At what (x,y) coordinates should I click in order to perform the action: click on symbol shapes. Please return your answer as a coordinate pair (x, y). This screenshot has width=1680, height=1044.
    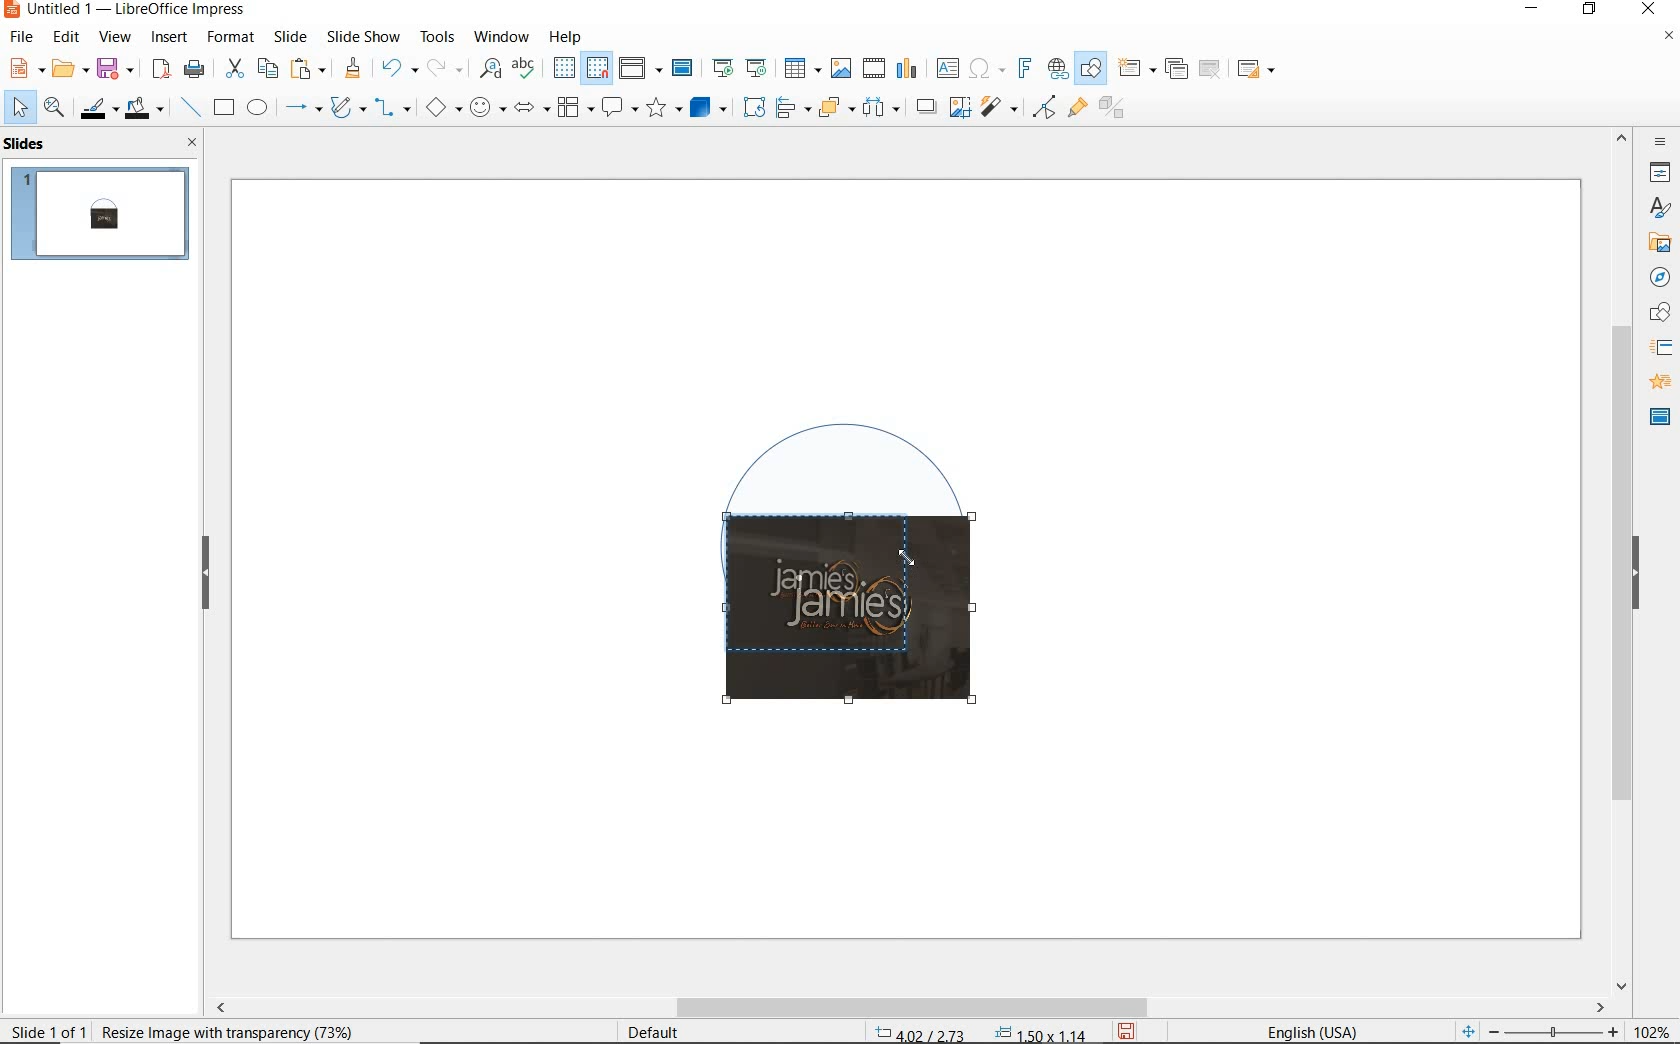
    Looking at the image, I should click on (487, 107).